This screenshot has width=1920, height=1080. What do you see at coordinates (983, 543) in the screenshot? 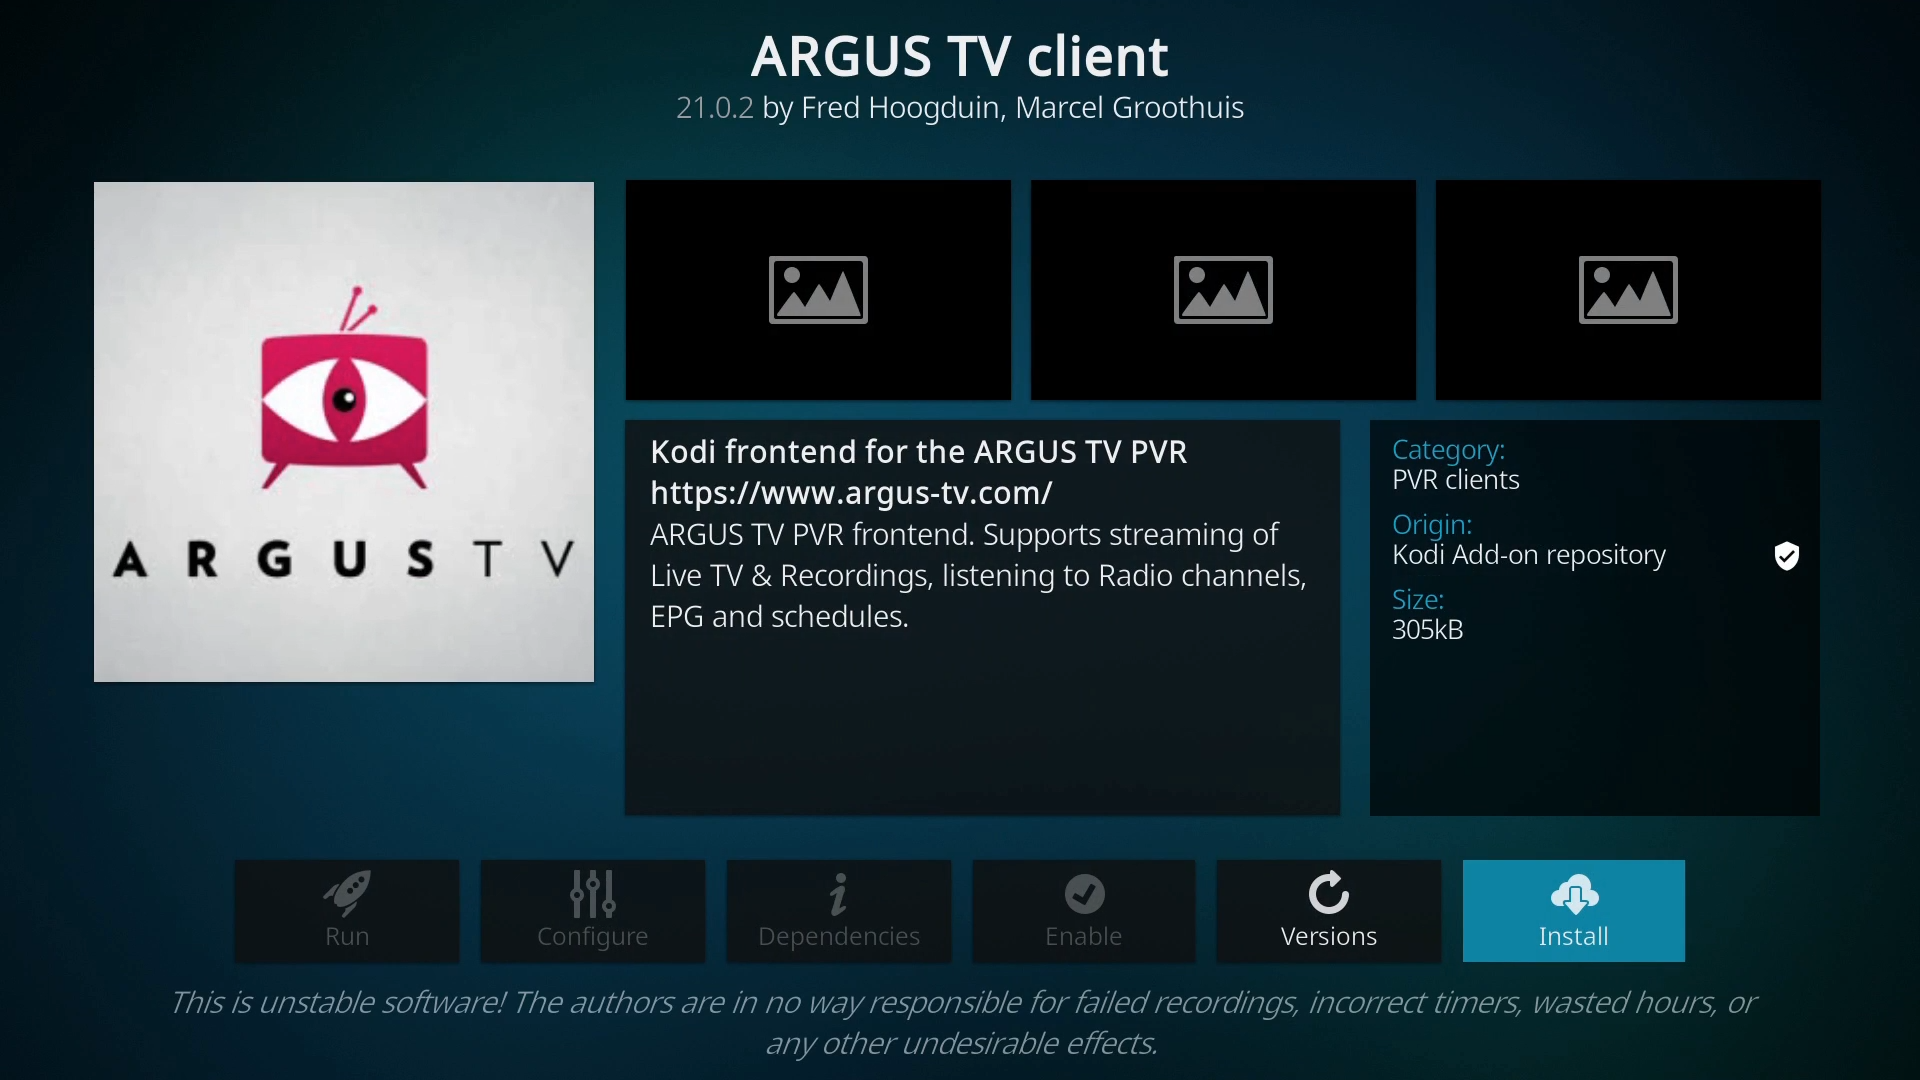
I see `Kodi frontend for the ARGUS TV PVR
https://www.argus-tv.com/

ARGUS TV PVR frontend. Supports streaming of
Live TV & Recordings, listening to Radio channels,
EPG and schedules.` at bounding box center [983, 543].